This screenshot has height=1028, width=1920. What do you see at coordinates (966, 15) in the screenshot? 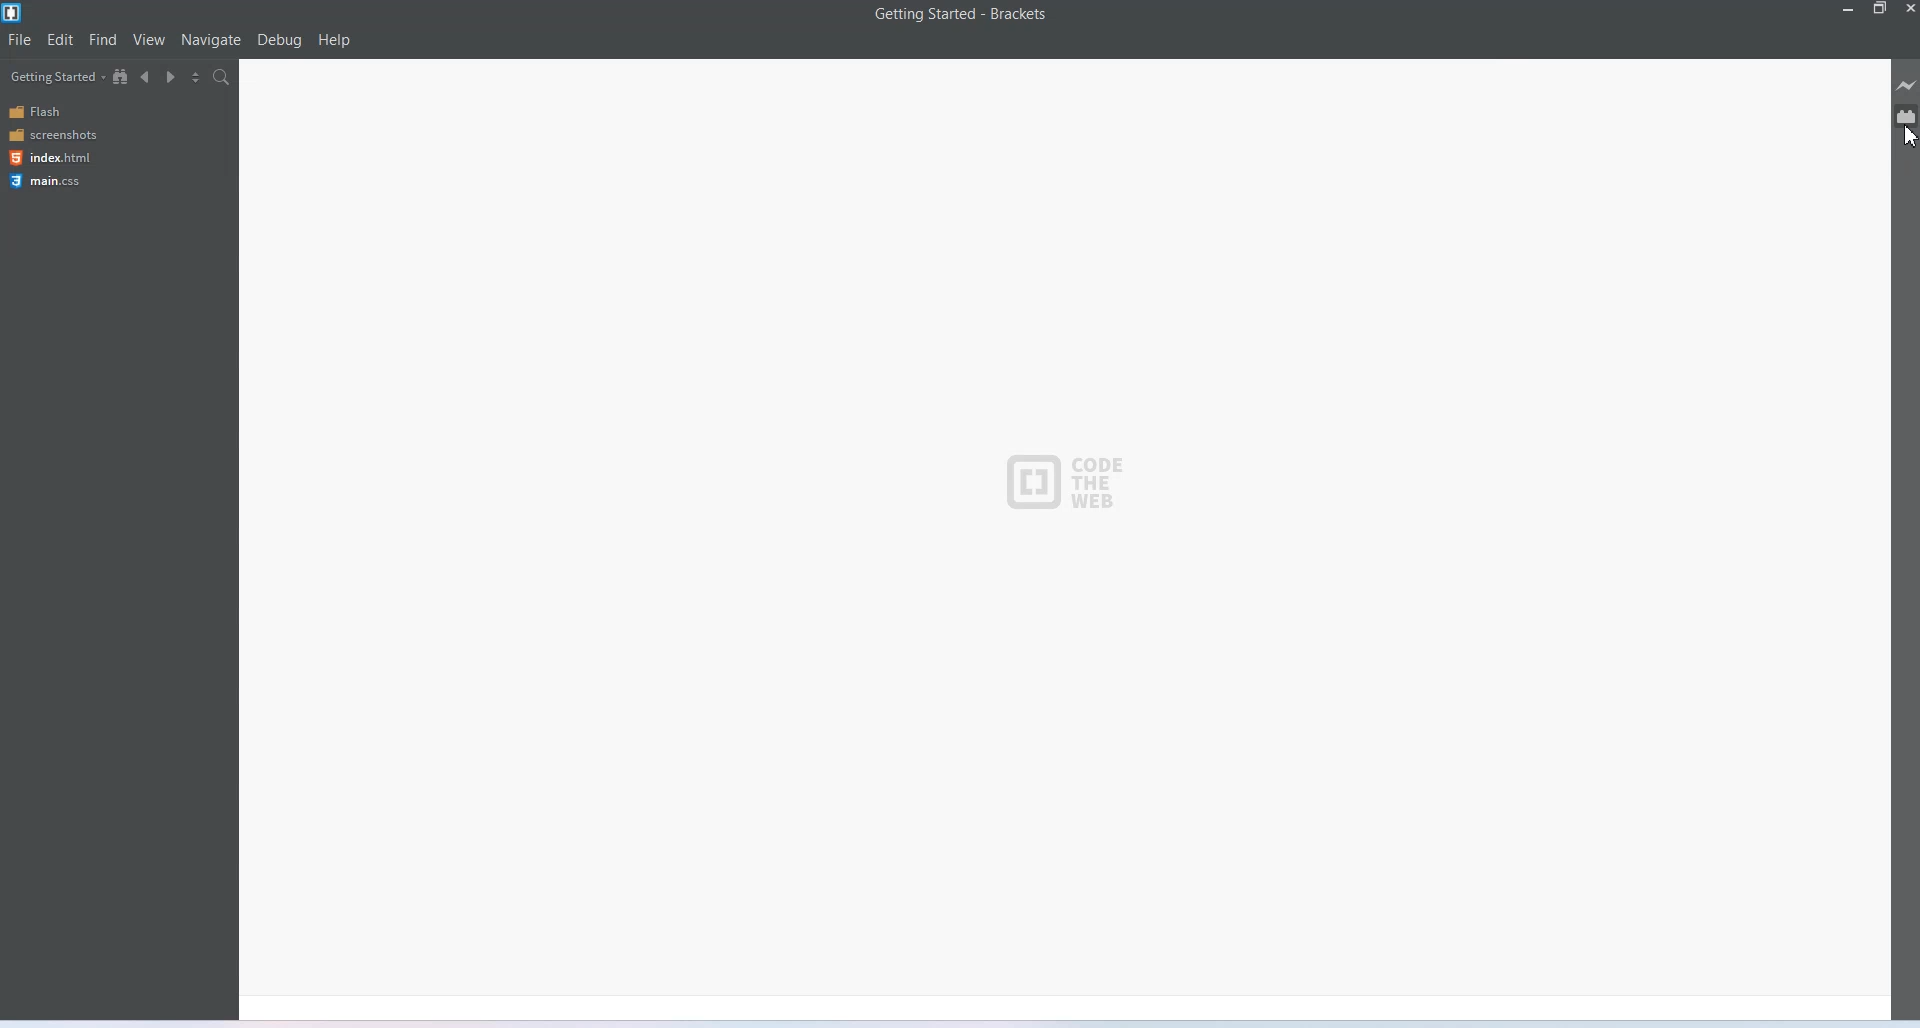
I see `Getting started -Brackets` at bounding box center [966, 15].